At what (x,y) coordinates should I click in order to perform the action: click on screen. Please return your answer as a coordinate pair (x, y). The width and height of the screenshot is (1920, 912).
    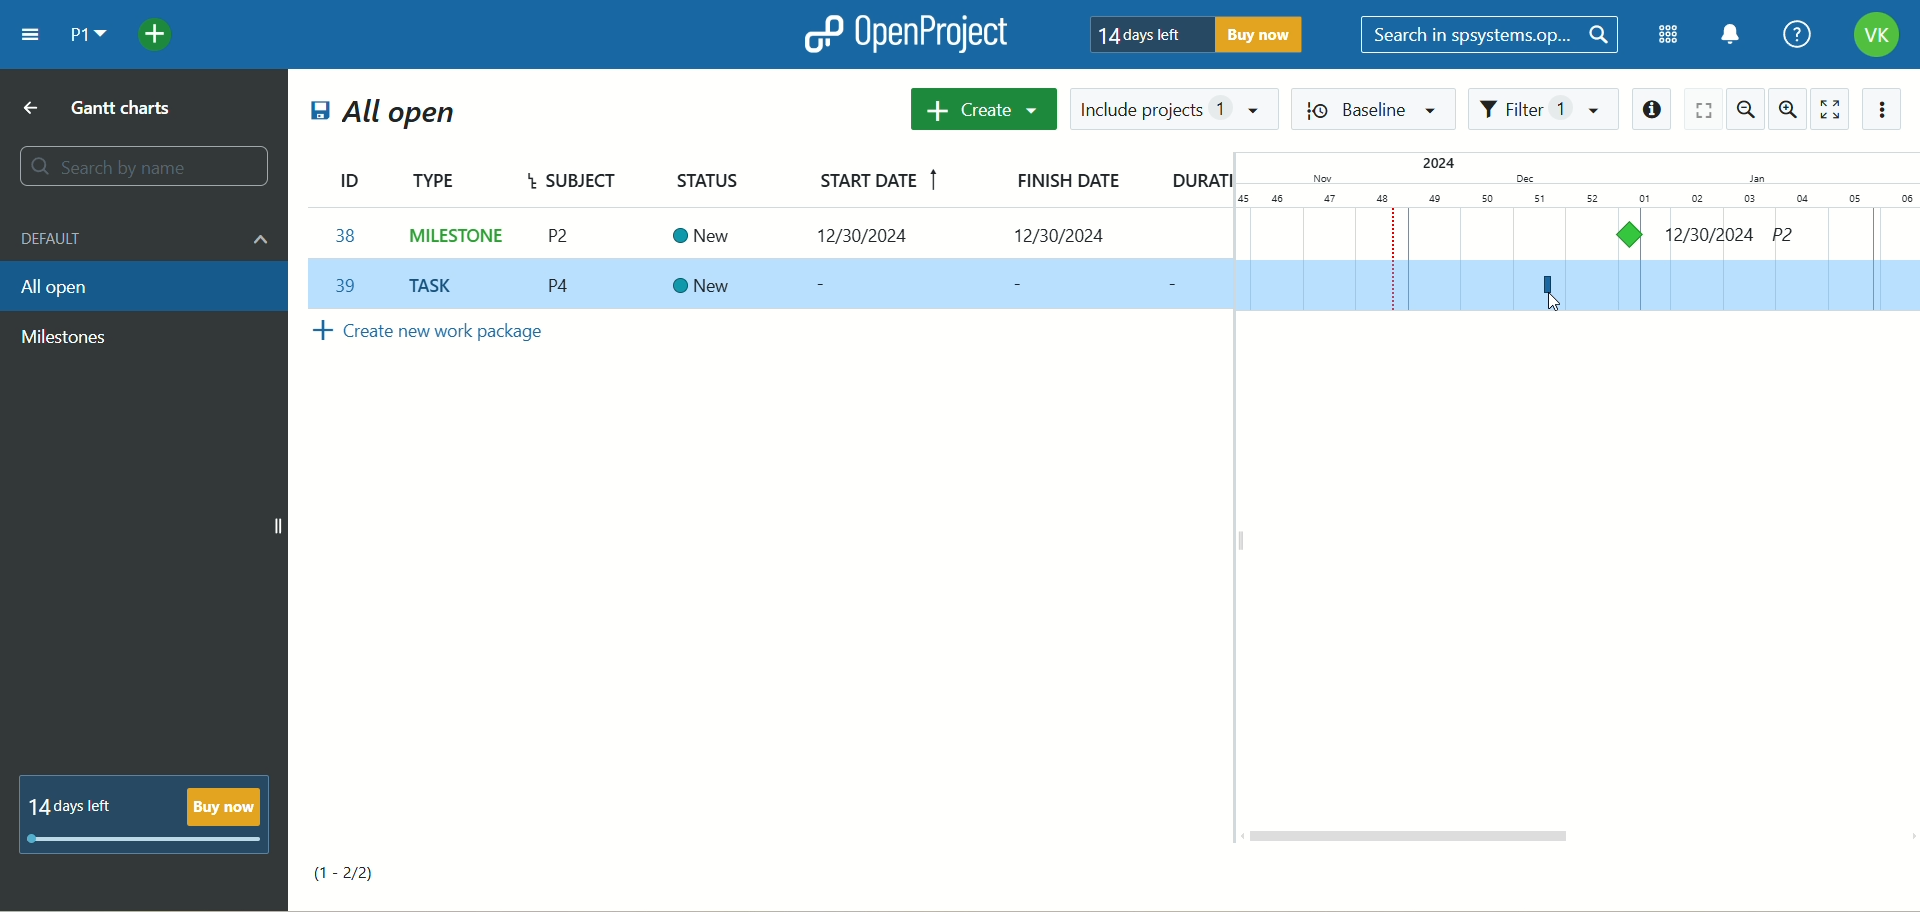
    Looking at the image, I should click on (1705, 109).